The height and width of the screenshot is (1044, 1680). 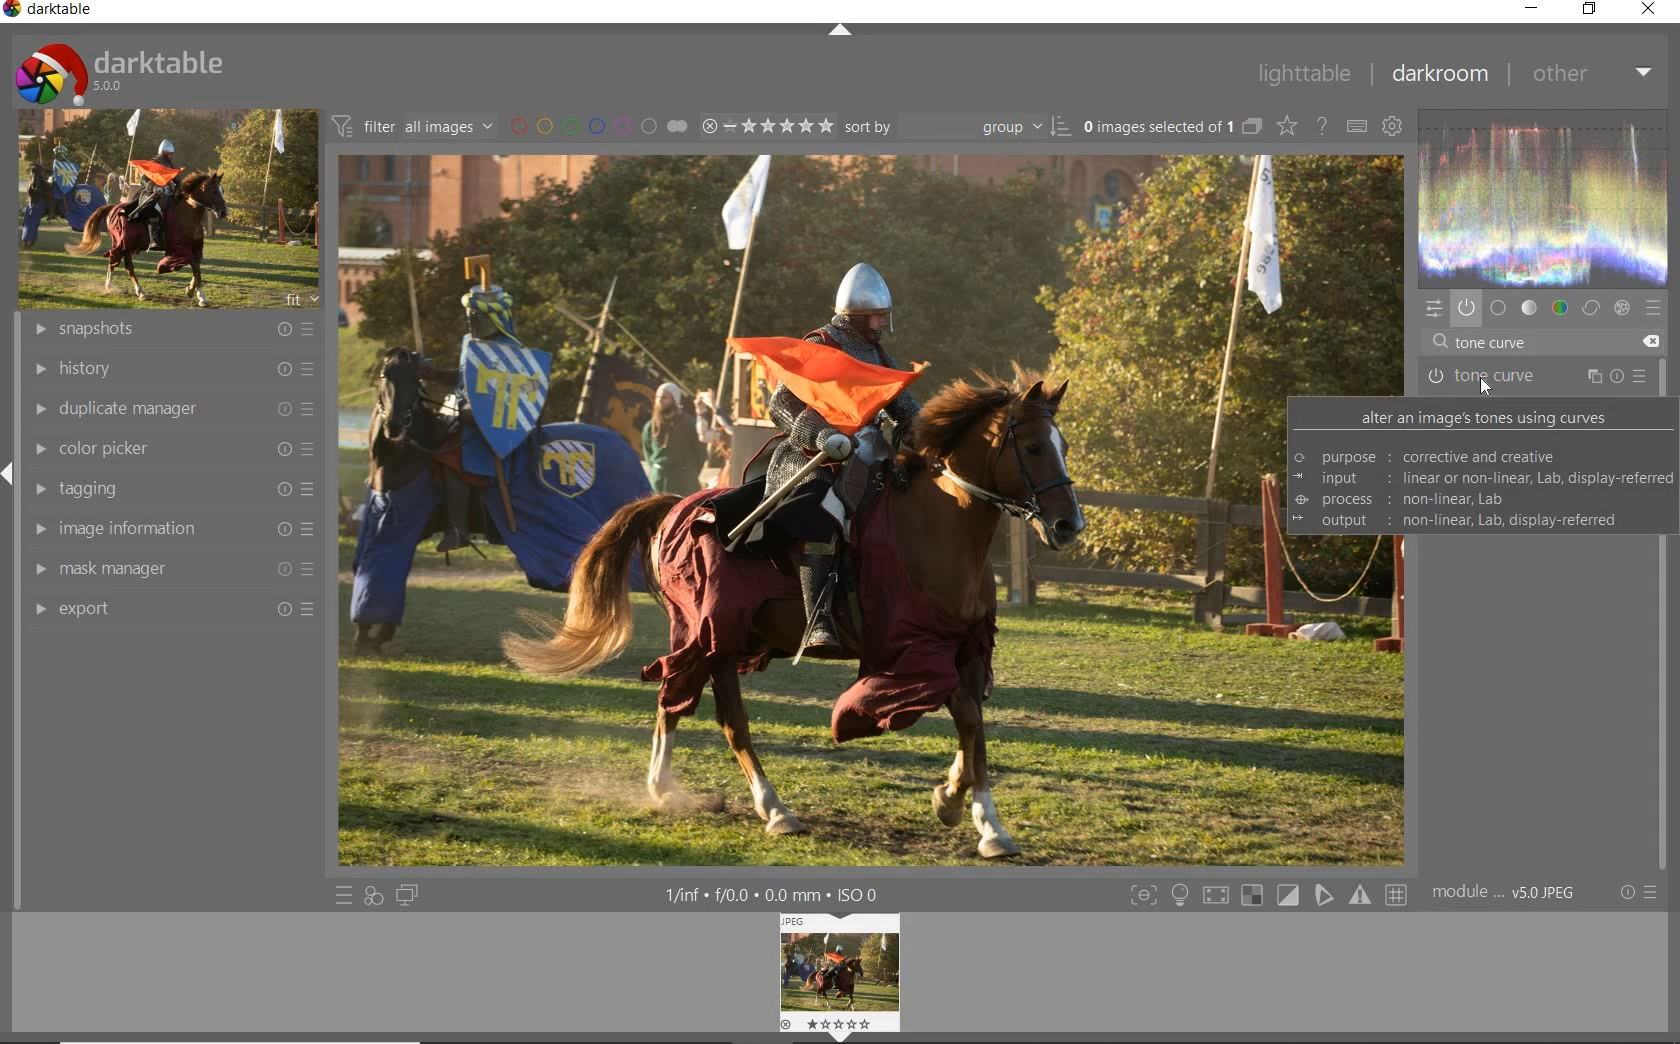 I want to click on show global preferences, so click(x=1391, y=128).